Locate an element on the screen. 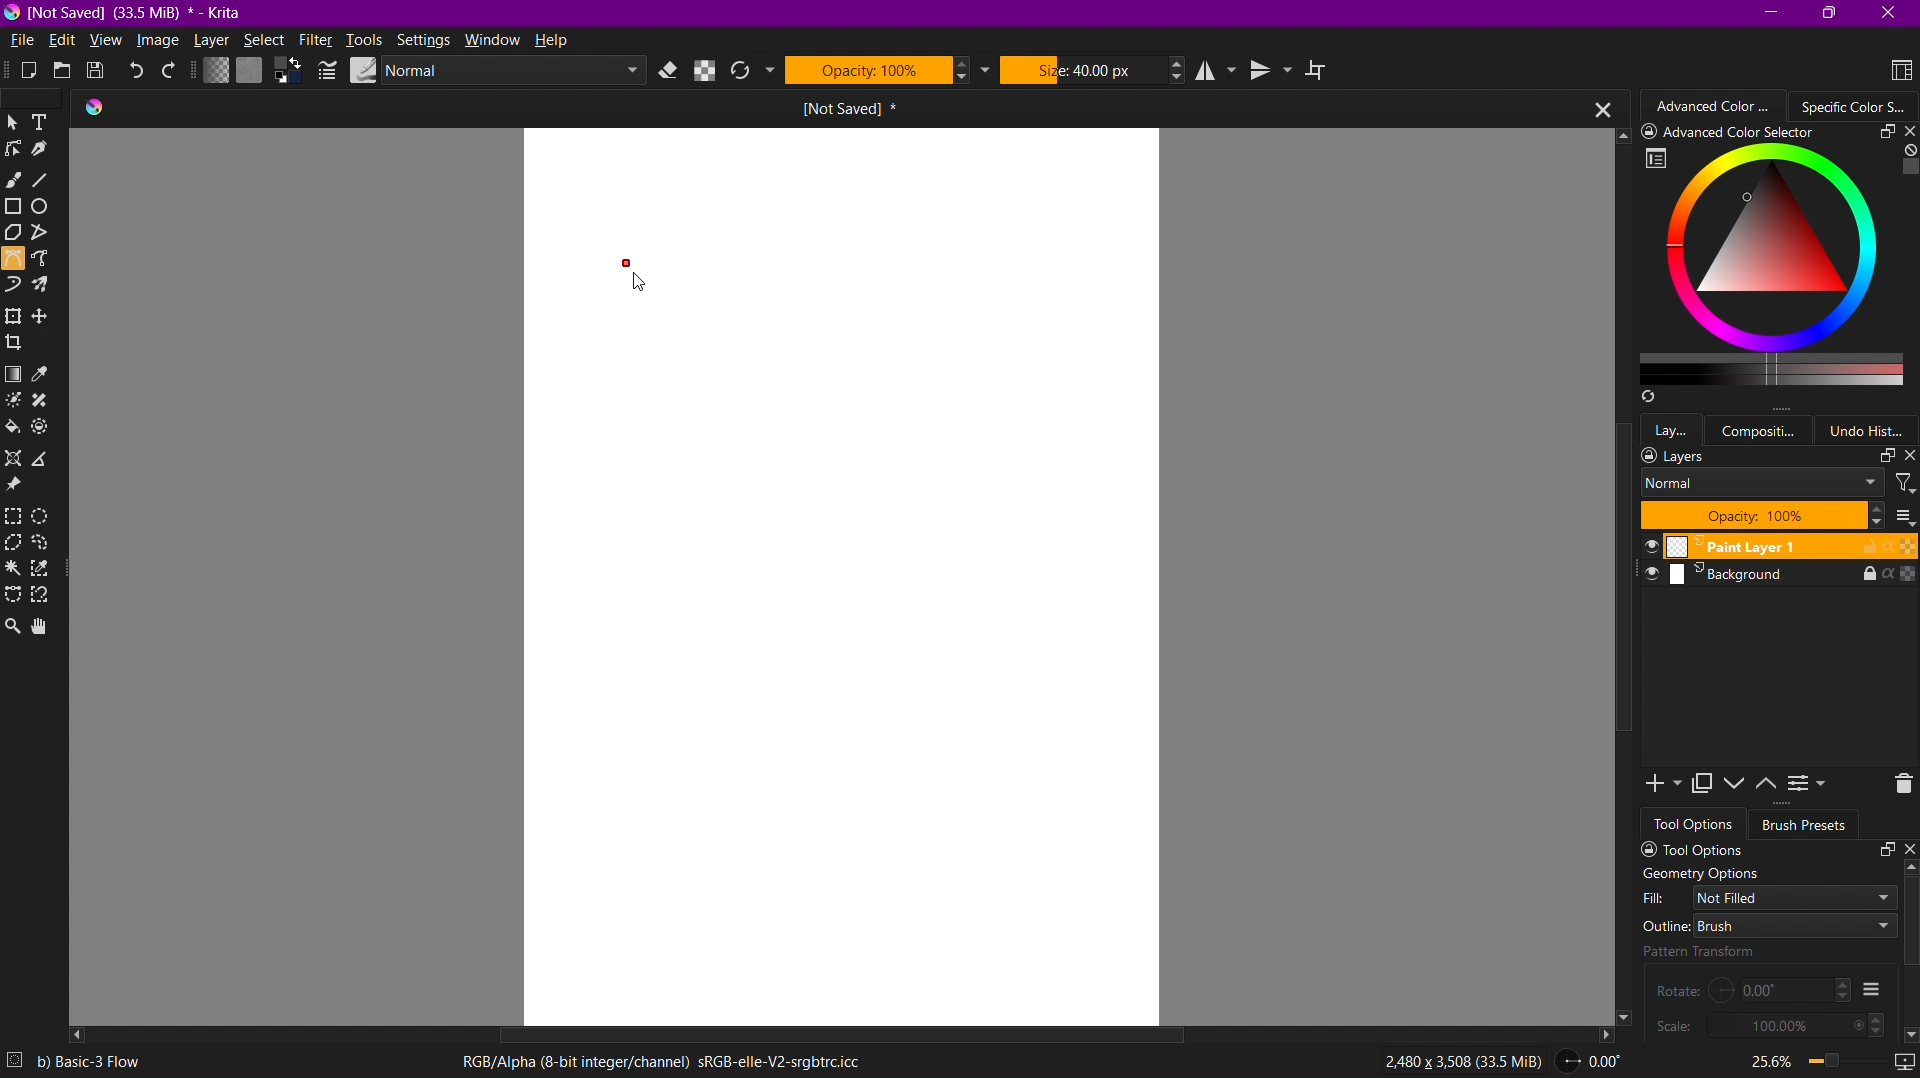 The width and height of the screenshot is (1920, 1078). Settings is located at coordinates (425, 40).